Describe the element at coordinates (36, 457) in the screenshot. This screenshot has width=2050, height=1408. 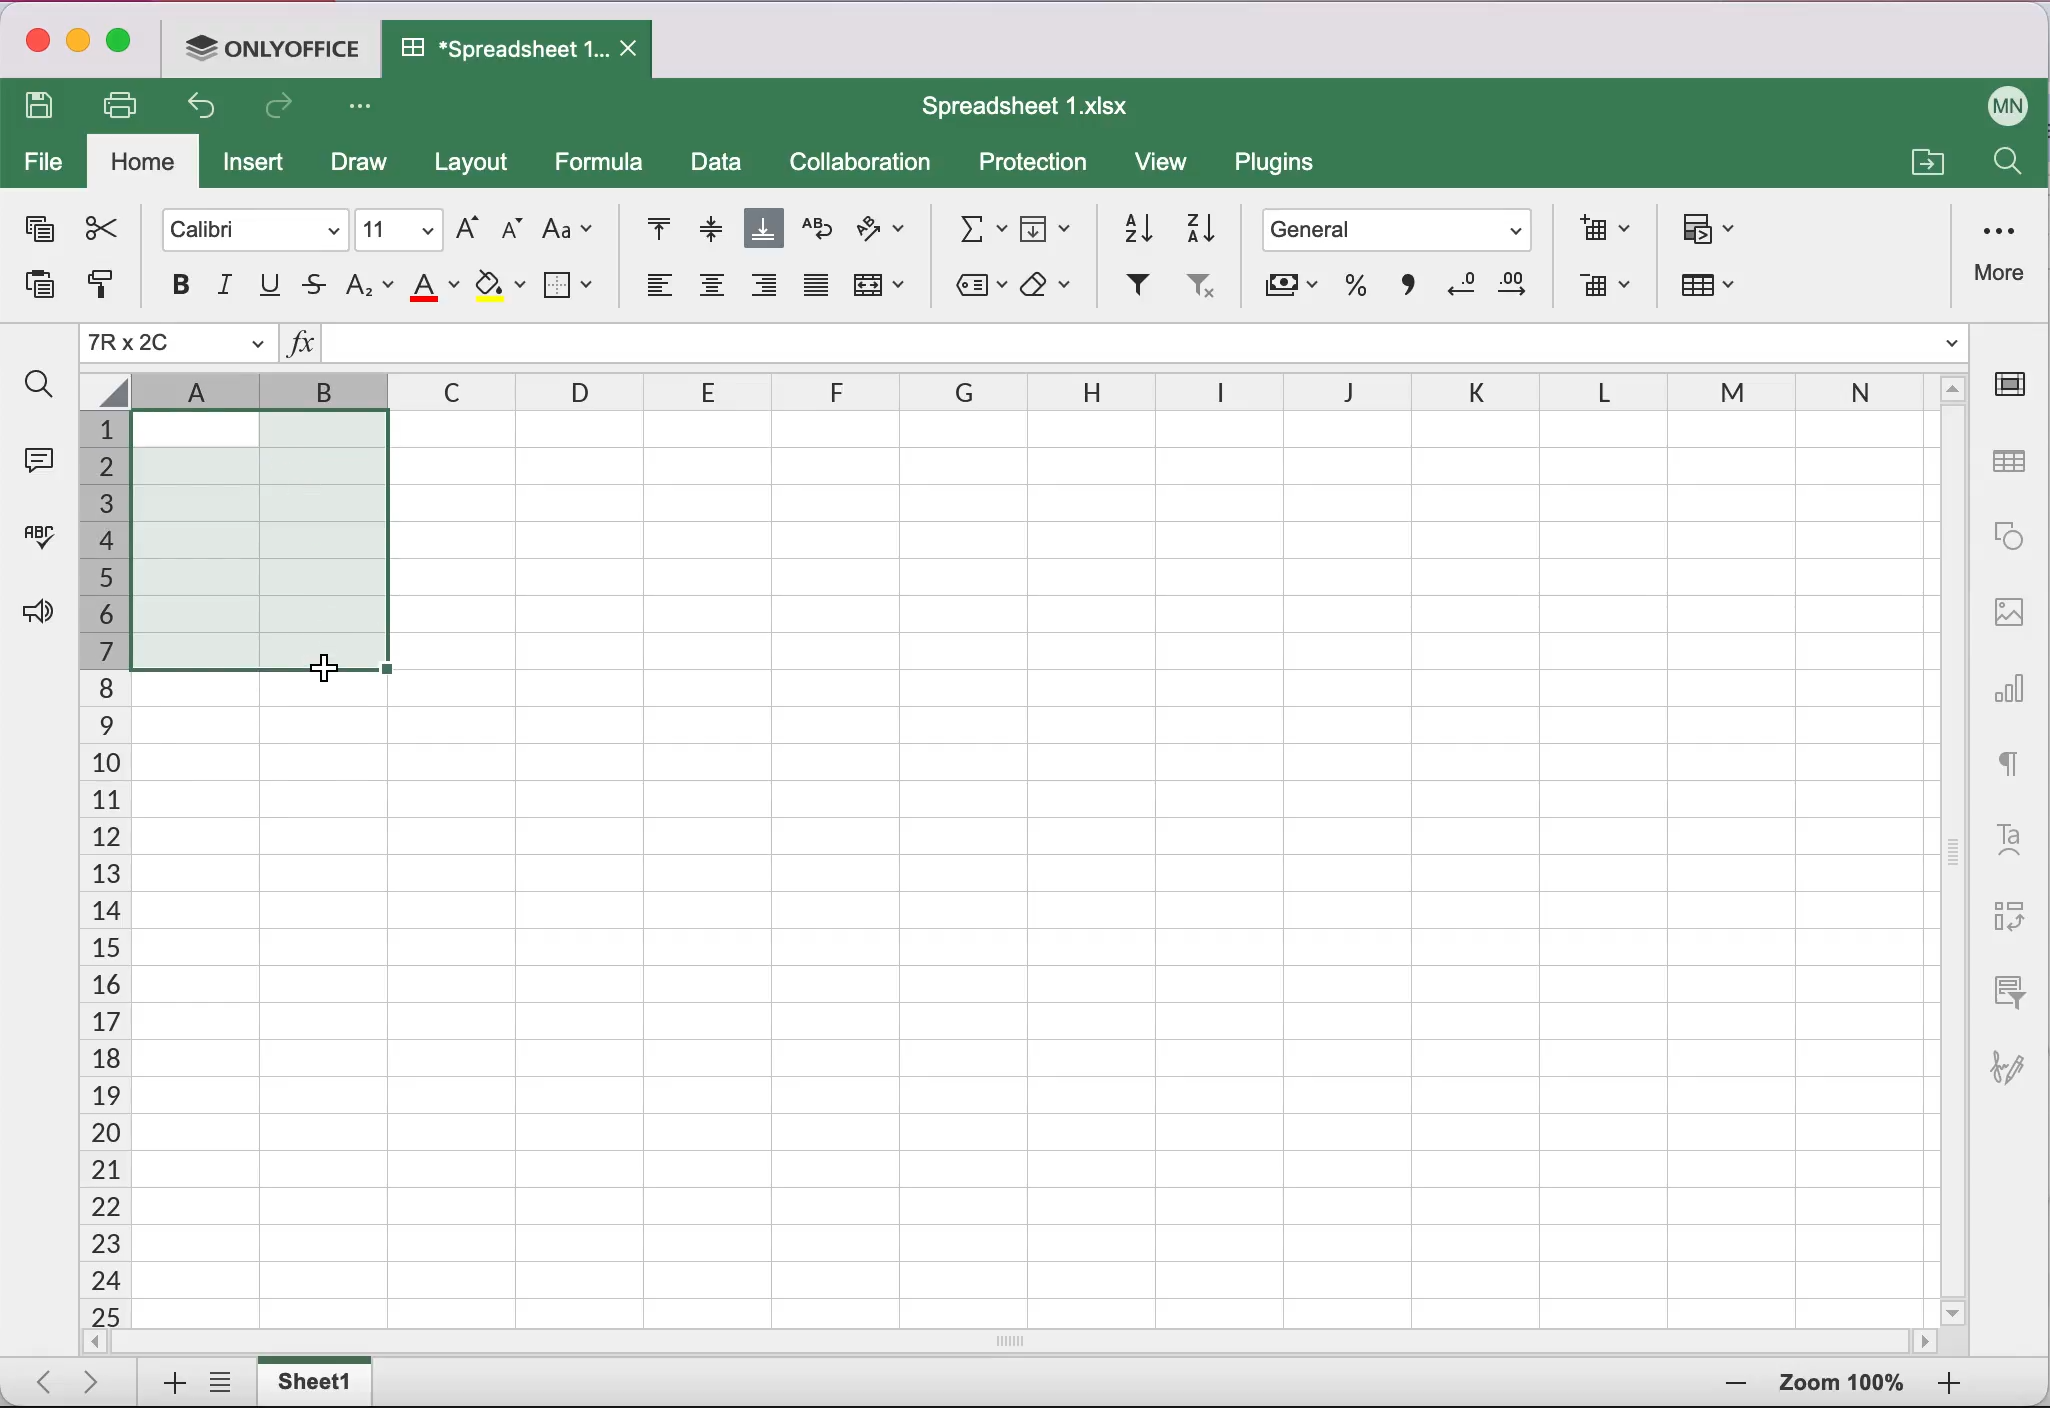
I see `comments` at that location.